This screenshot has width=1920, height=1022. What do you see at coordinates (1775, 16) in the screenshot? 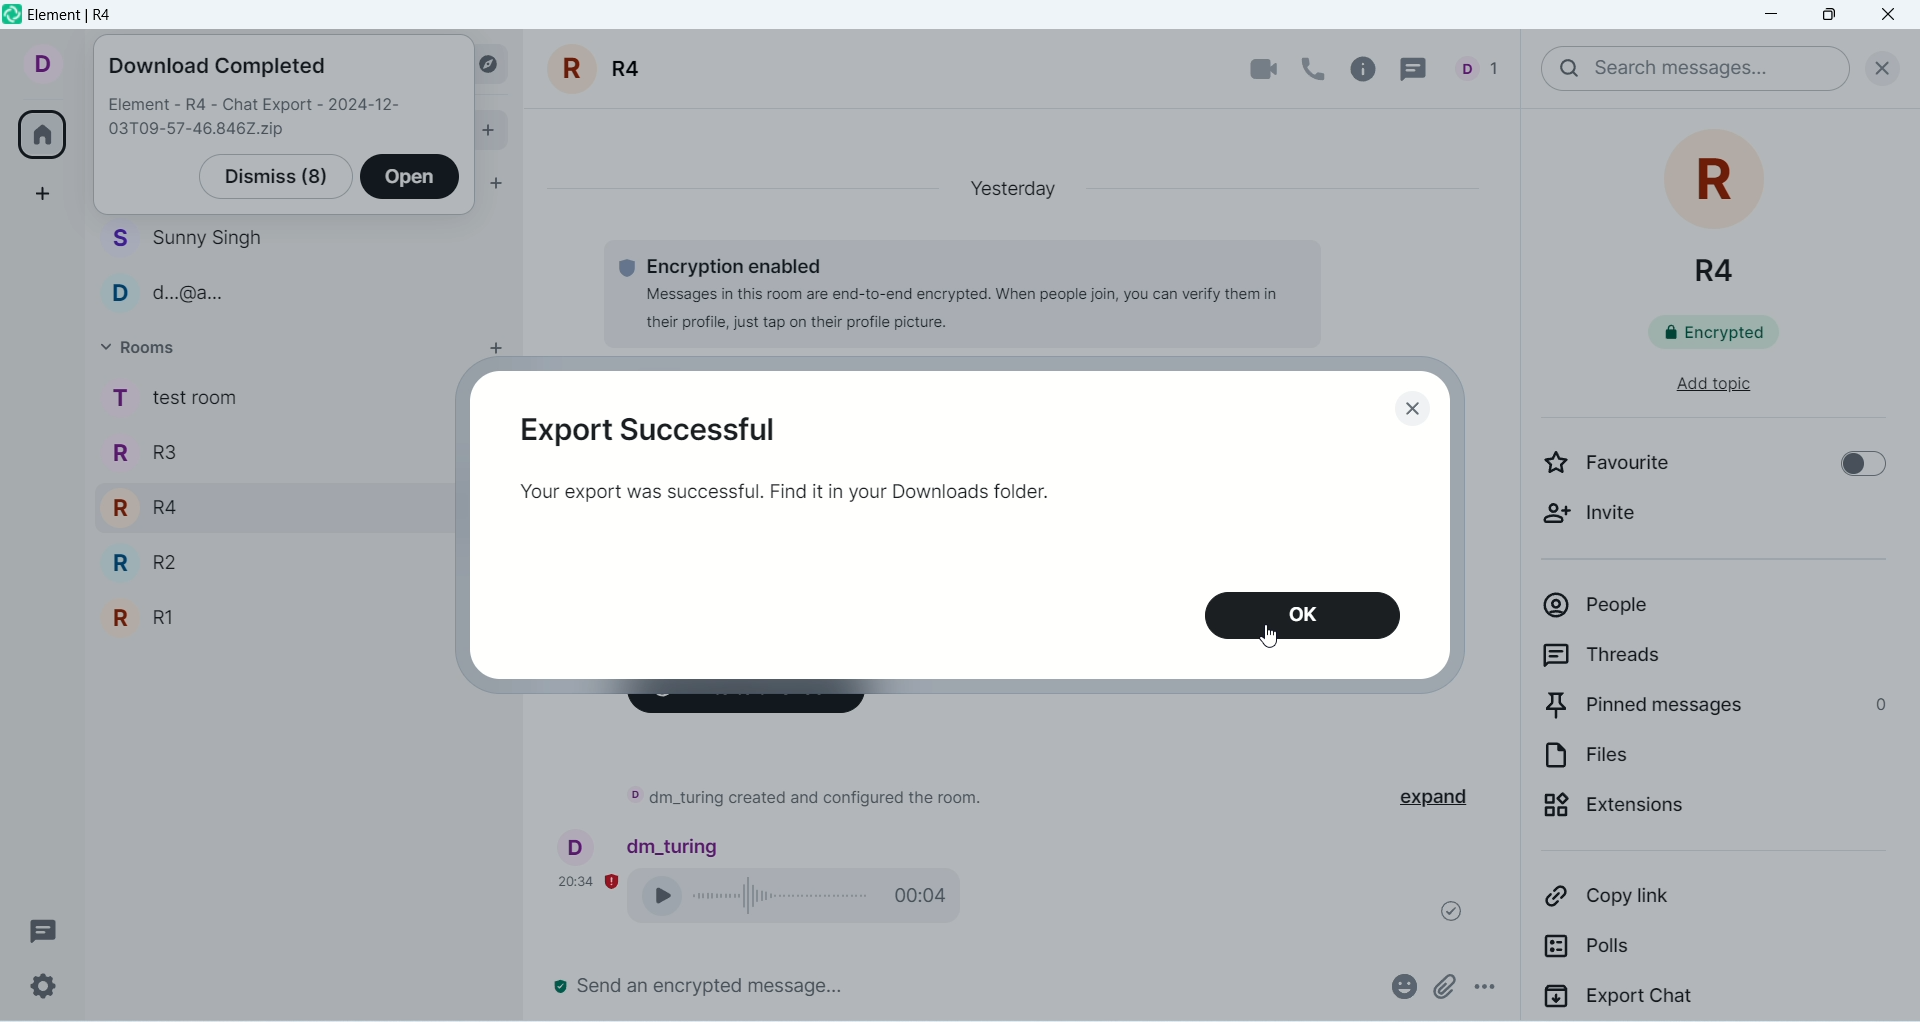
I see `minimize` at bounding box center [1775, 16].